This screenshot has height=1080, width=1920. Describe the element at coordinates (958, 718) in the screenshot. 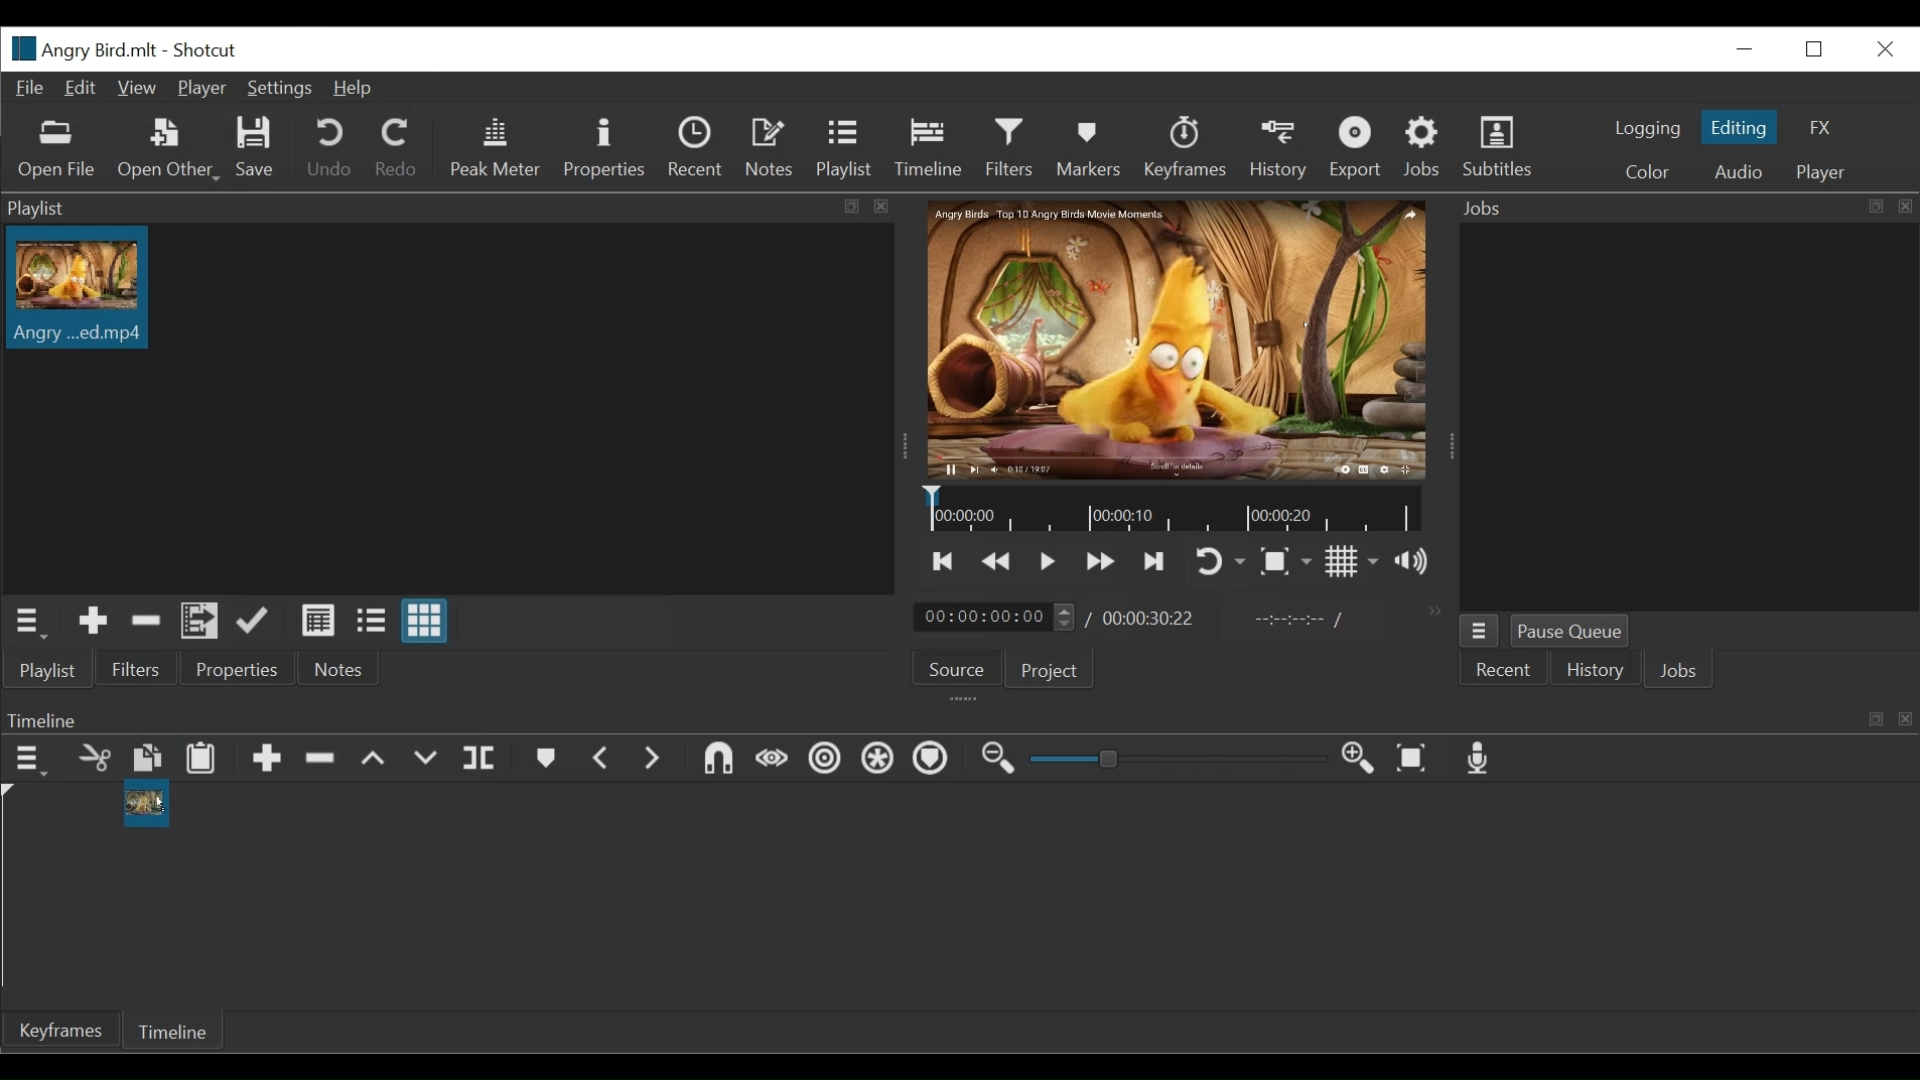

I see `Timeline` at that location.